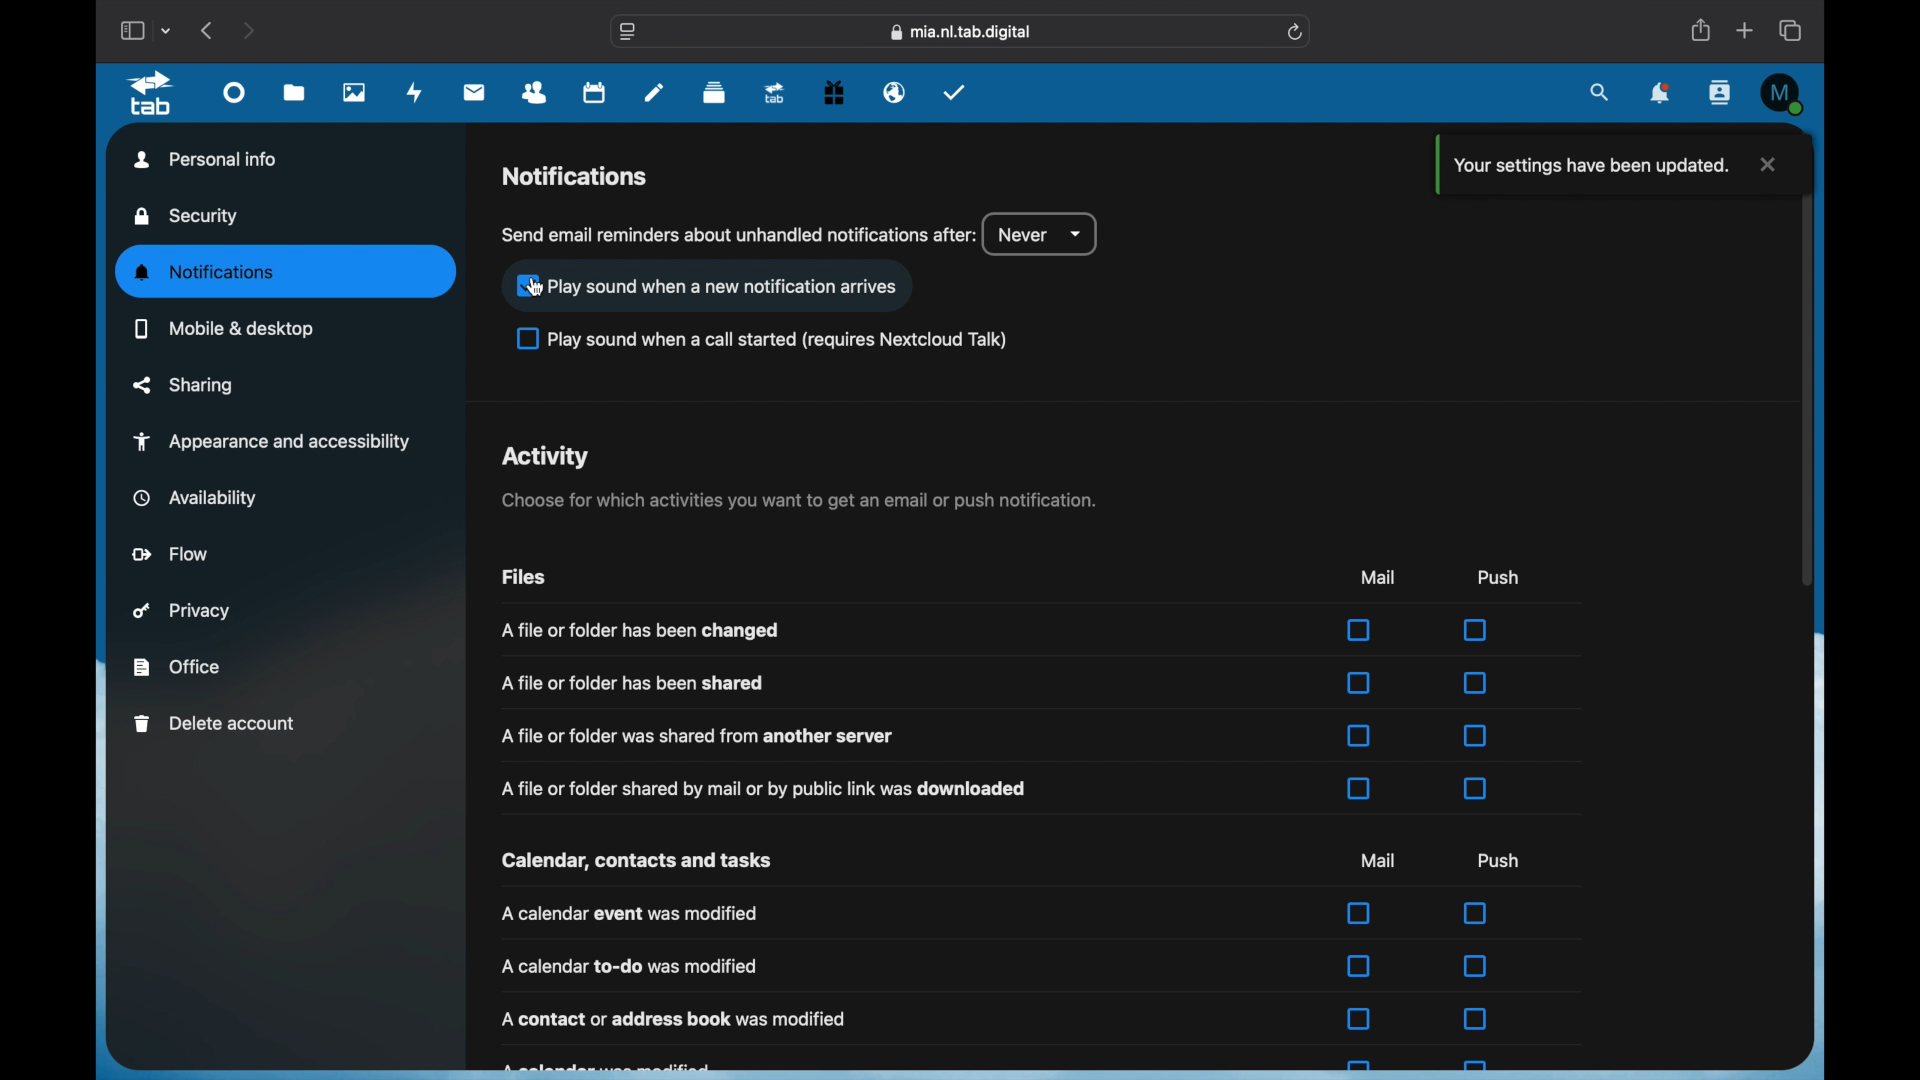 The height and width of the screenshot is (1080, 1920). Describe the element at coordinates (1360, 682) in the screenshot. I see `checkbox` at that location.